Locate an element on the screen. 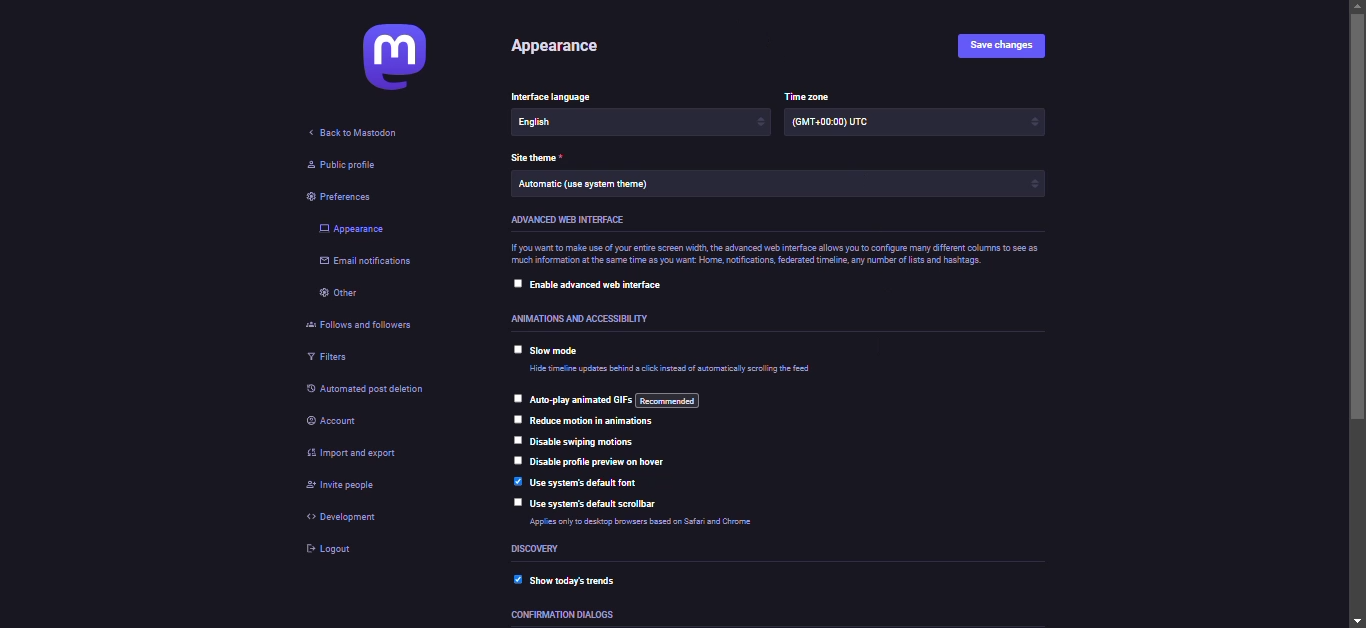 The width and height of the screenshot is (1366, 628). click to select is located at coordinates (518, 350).